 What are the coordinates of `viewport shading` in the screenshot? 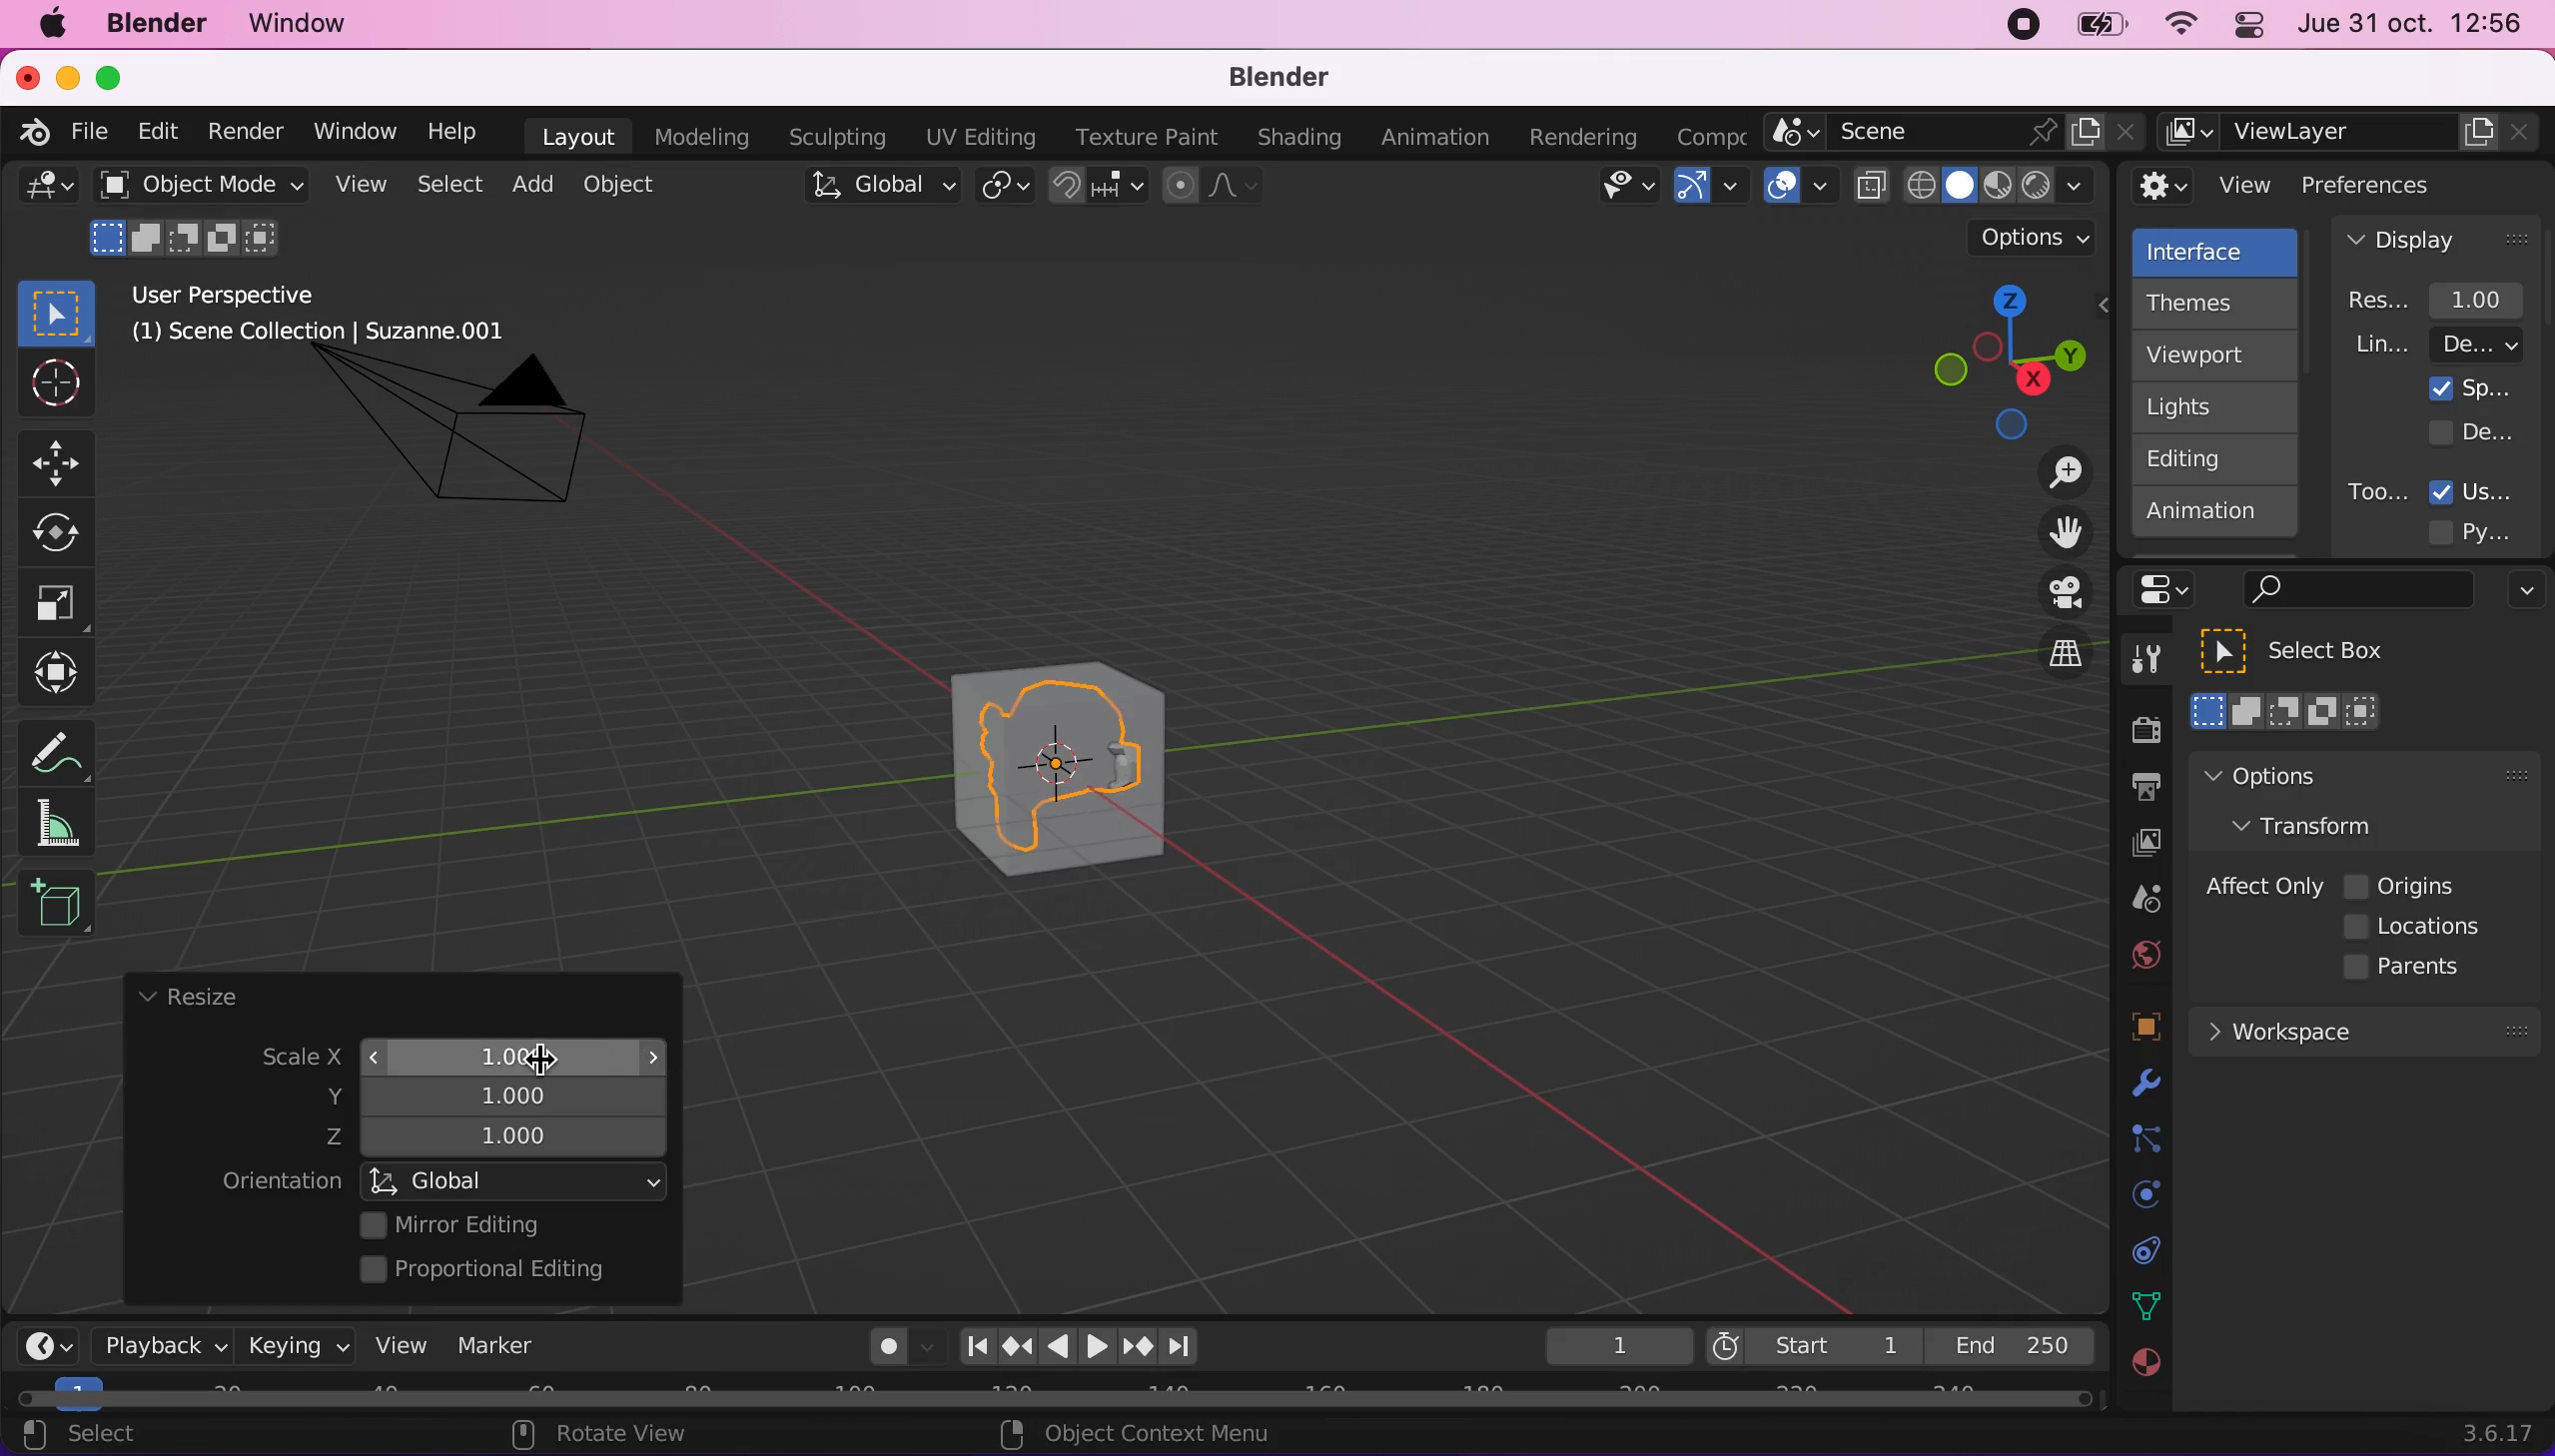 It's located at (1980, 185).